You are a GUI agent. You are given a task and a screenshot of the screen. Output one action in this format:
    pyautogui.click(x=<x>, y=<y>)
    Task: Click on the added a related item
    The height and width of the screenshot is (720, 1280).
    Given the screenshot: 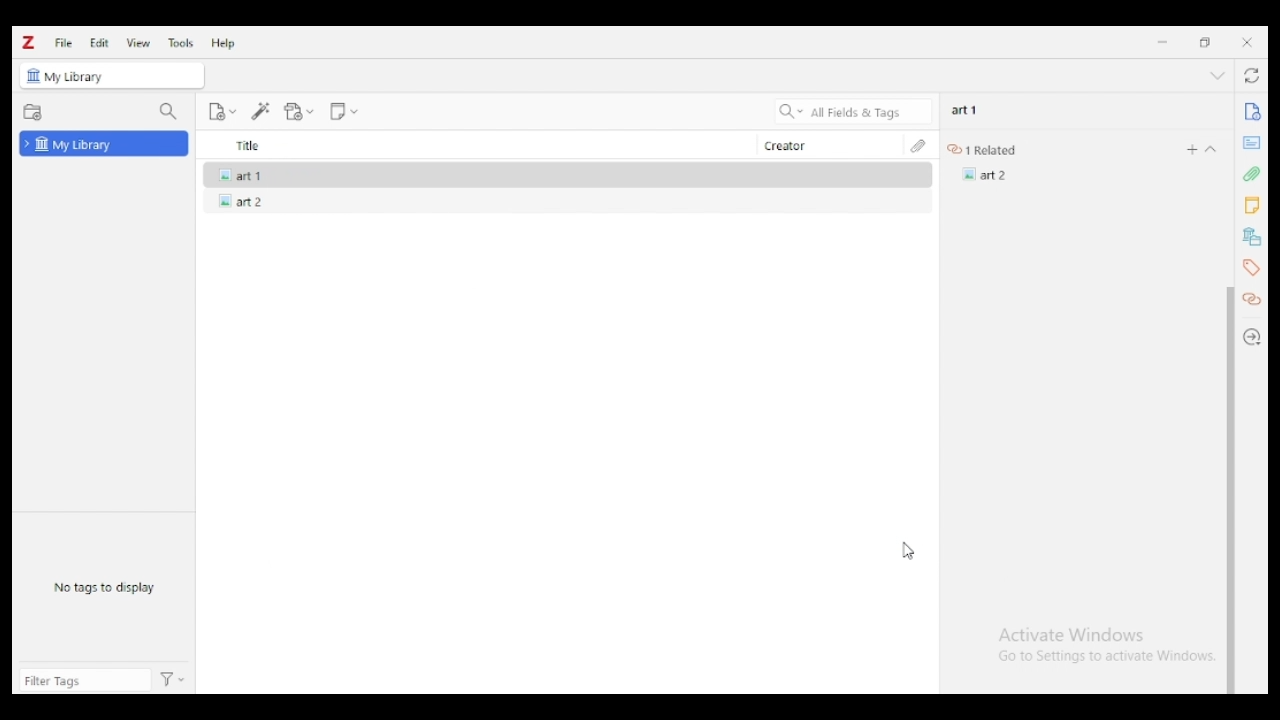 What is the action you would take?
    pyautogui.click(x=986, y=174)
    